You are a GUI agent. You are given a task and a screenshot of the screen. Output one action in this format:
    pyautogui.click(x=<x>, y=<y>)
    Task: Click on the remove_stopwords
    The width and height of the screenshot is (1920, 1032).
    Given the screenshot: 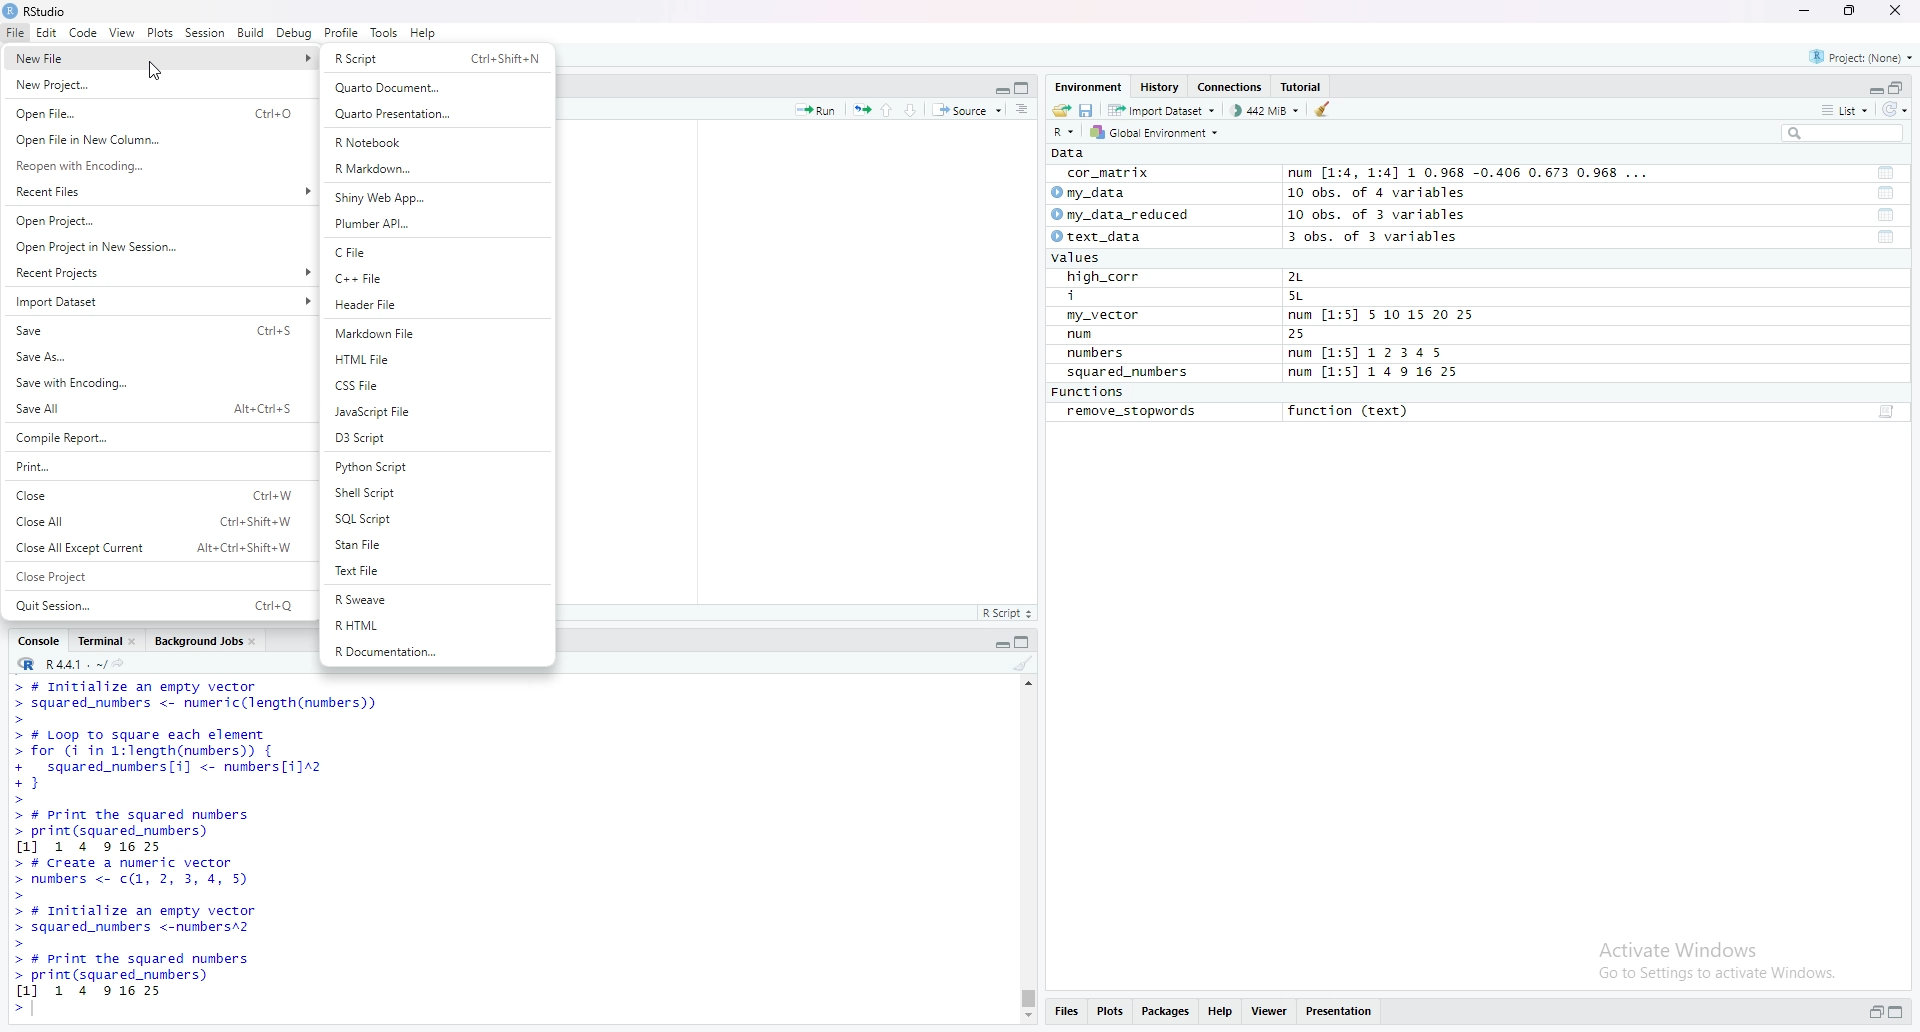 What is the action you would take?
    pyautogui.click(x=1134, y=412)
    